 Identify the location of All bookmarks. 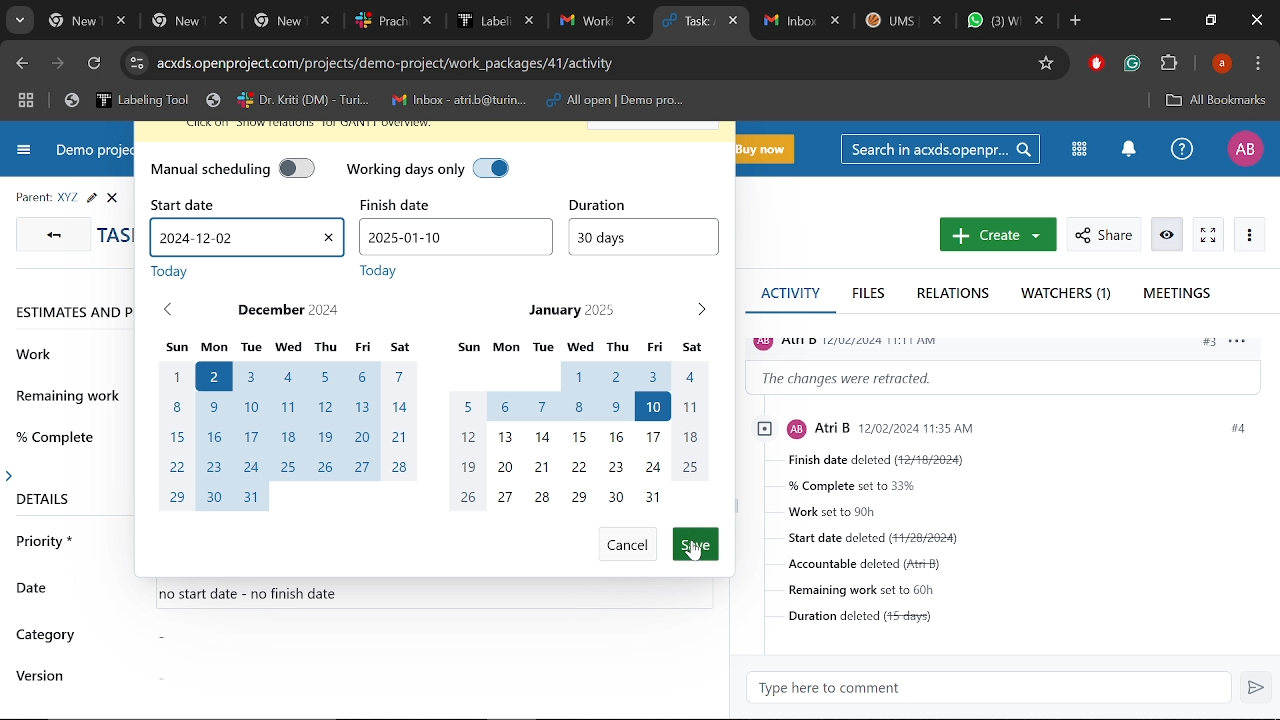
(1215, 101).